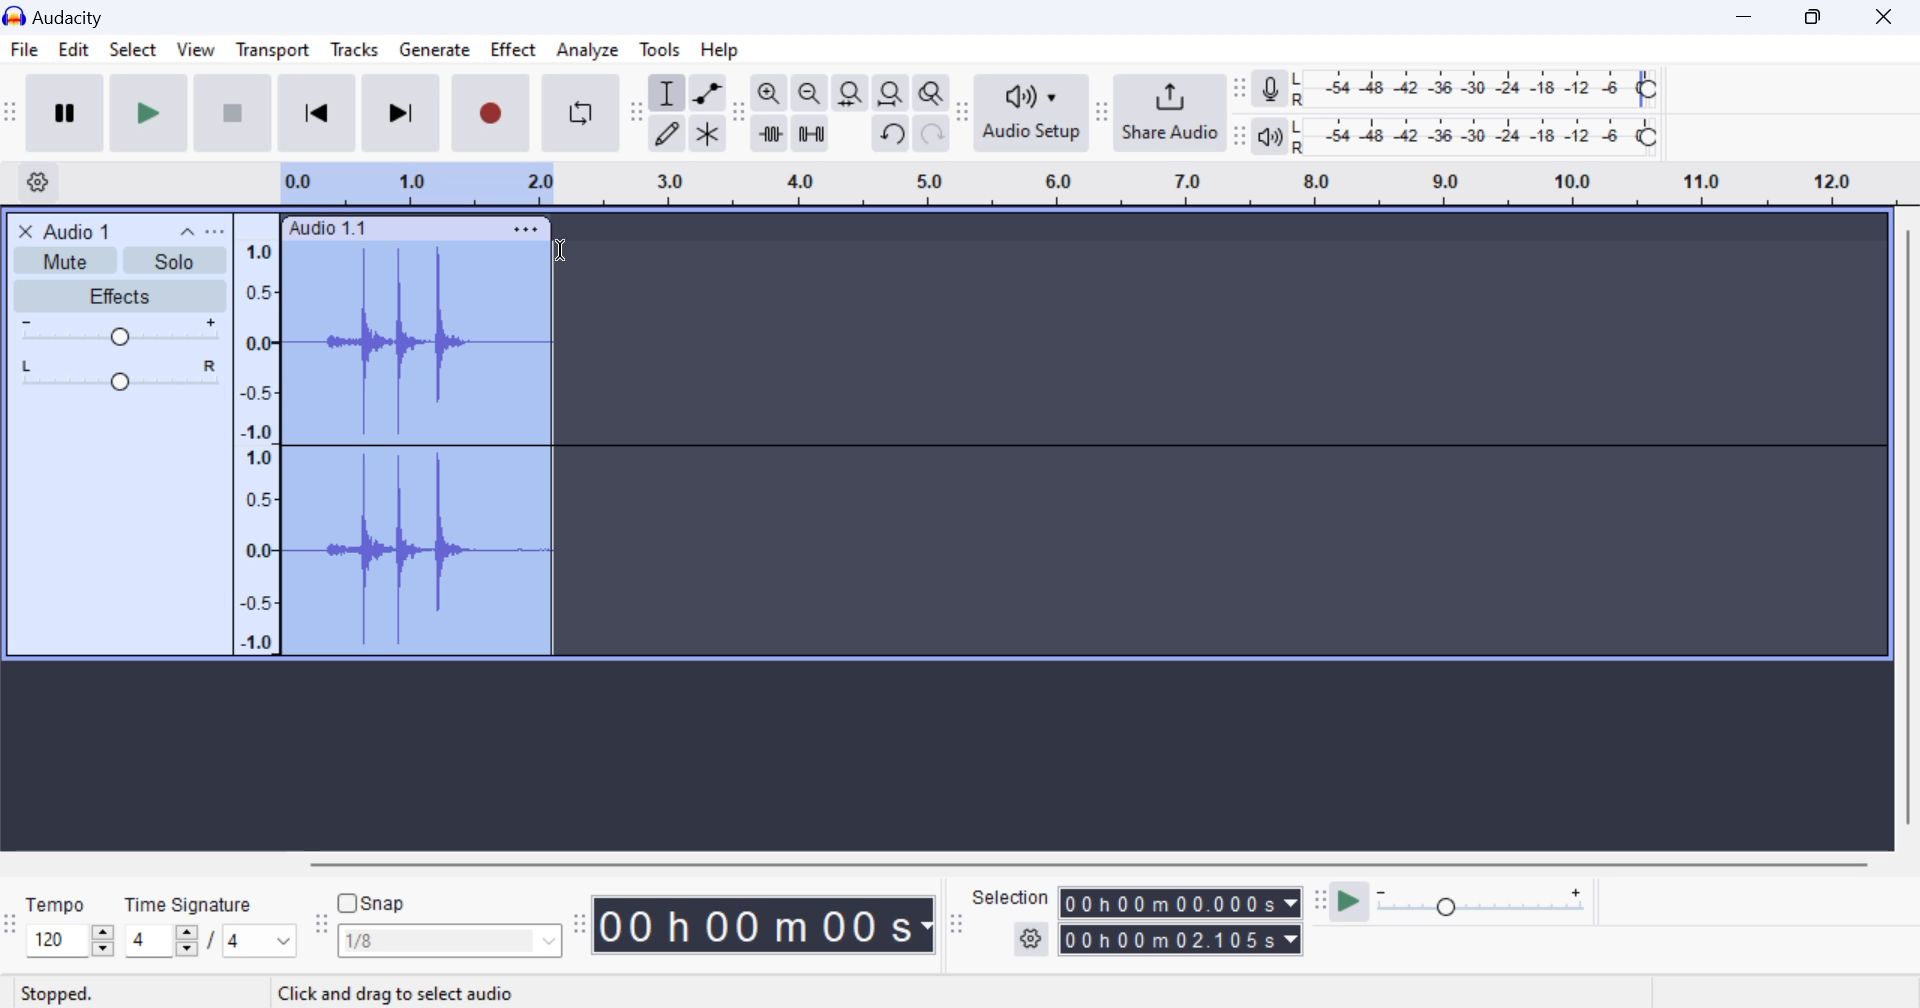 Image resolution: width=1920 pixels, height=1008 pixels. What do you see at coordinates (588, 50) in the screenshot?
I see `Analyze` at bounding box center [588, 50].